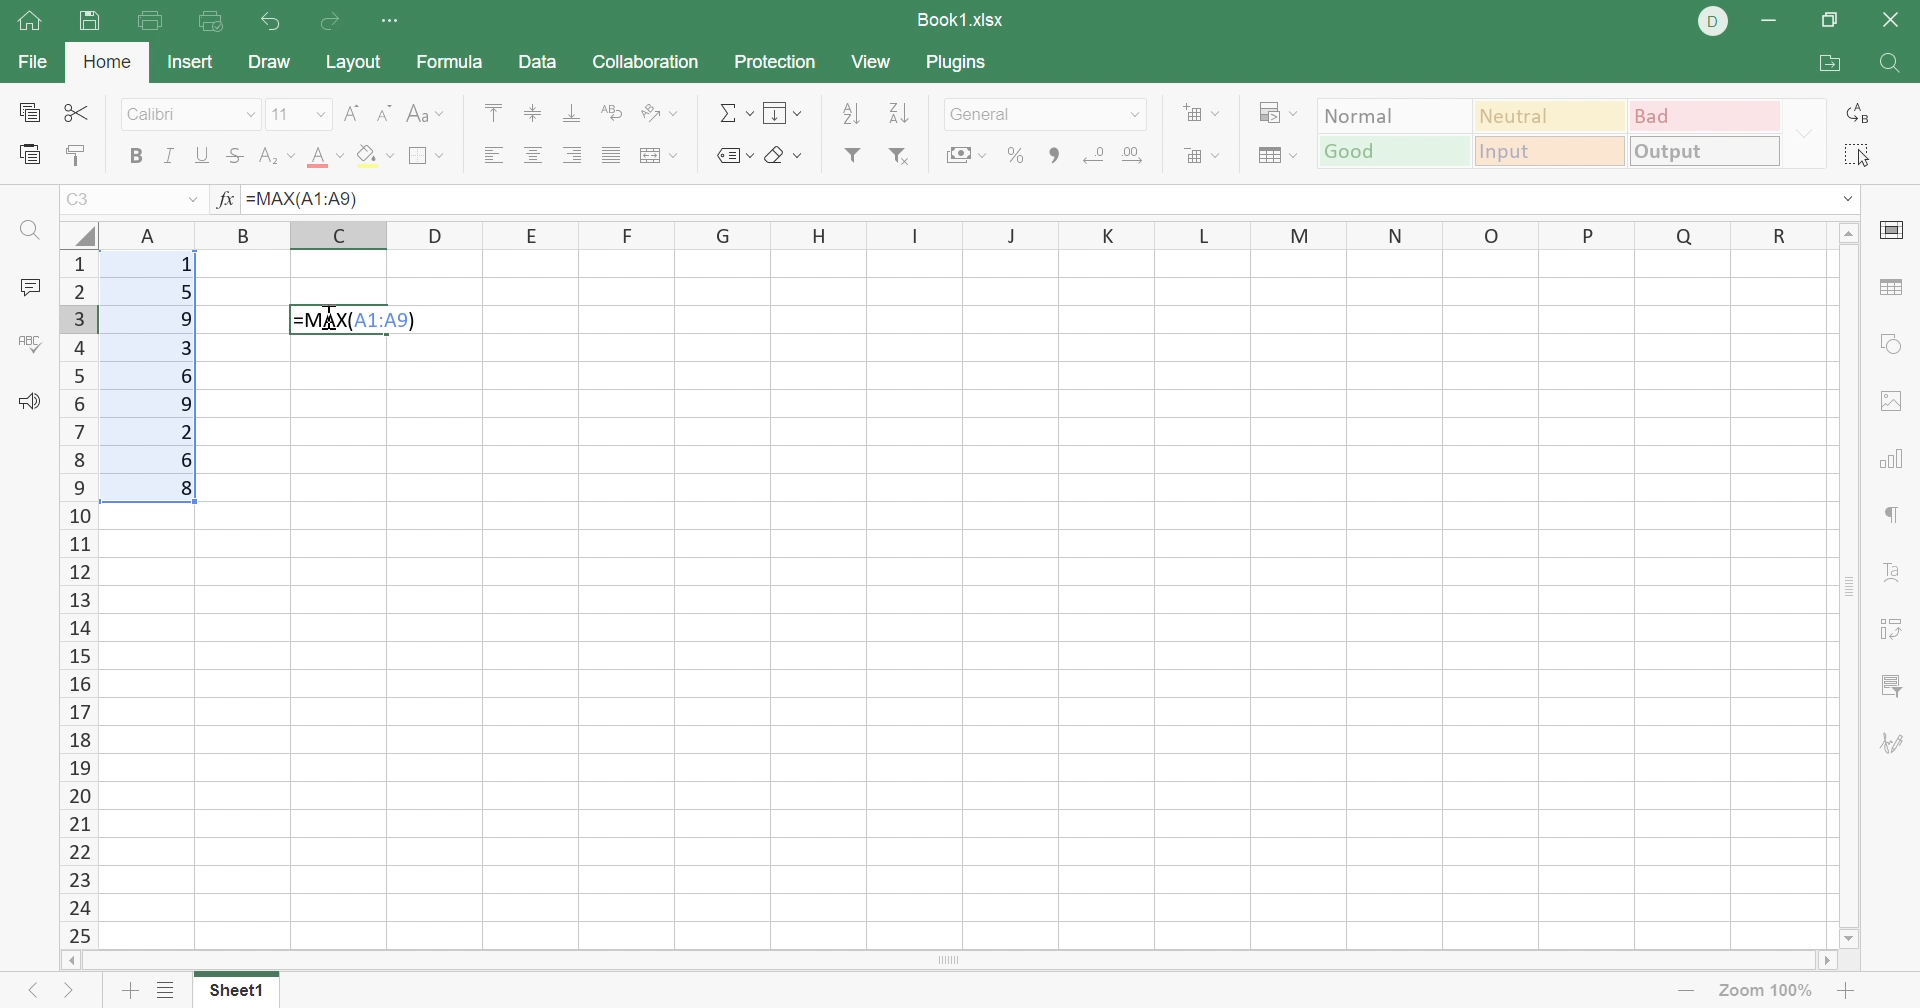 This screenshot has height=1008, width=1920. What do you see at coordinates (129, 993) in the screenshot?
I see `Add sheet` at bounding box center [129, 993].